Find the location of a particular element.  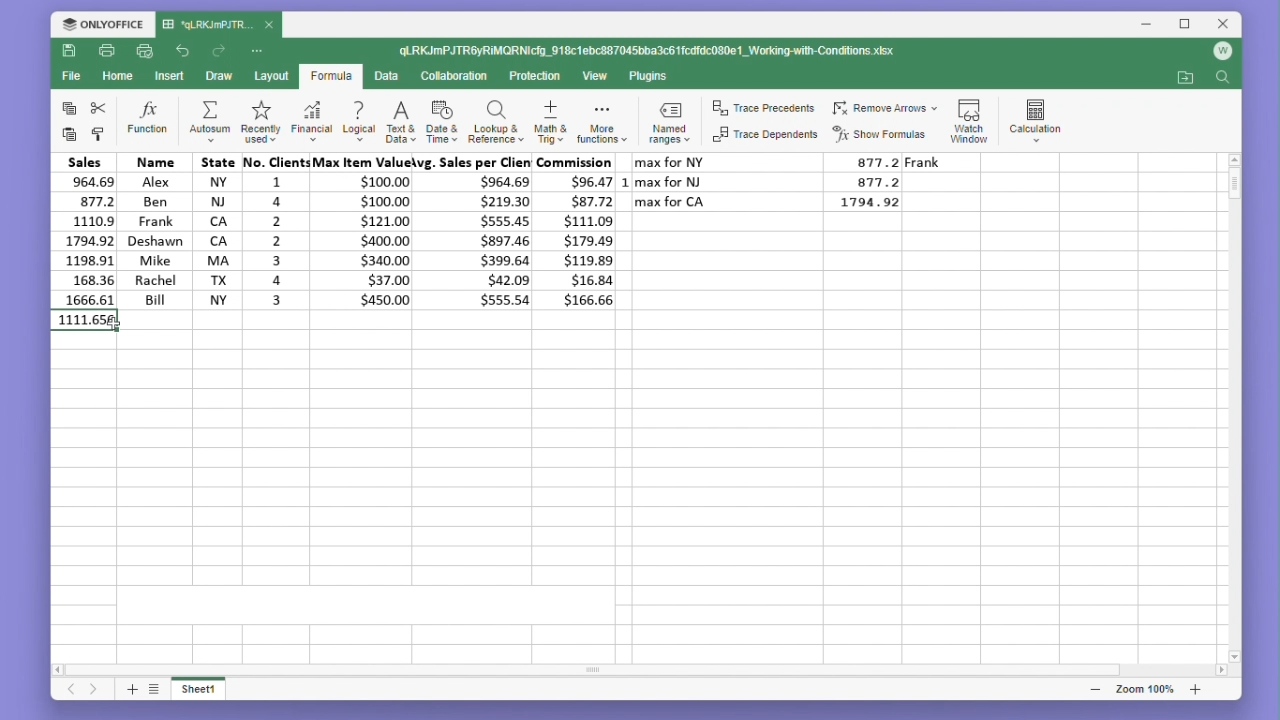

Trace dependents is located at coordinates (766, 135).